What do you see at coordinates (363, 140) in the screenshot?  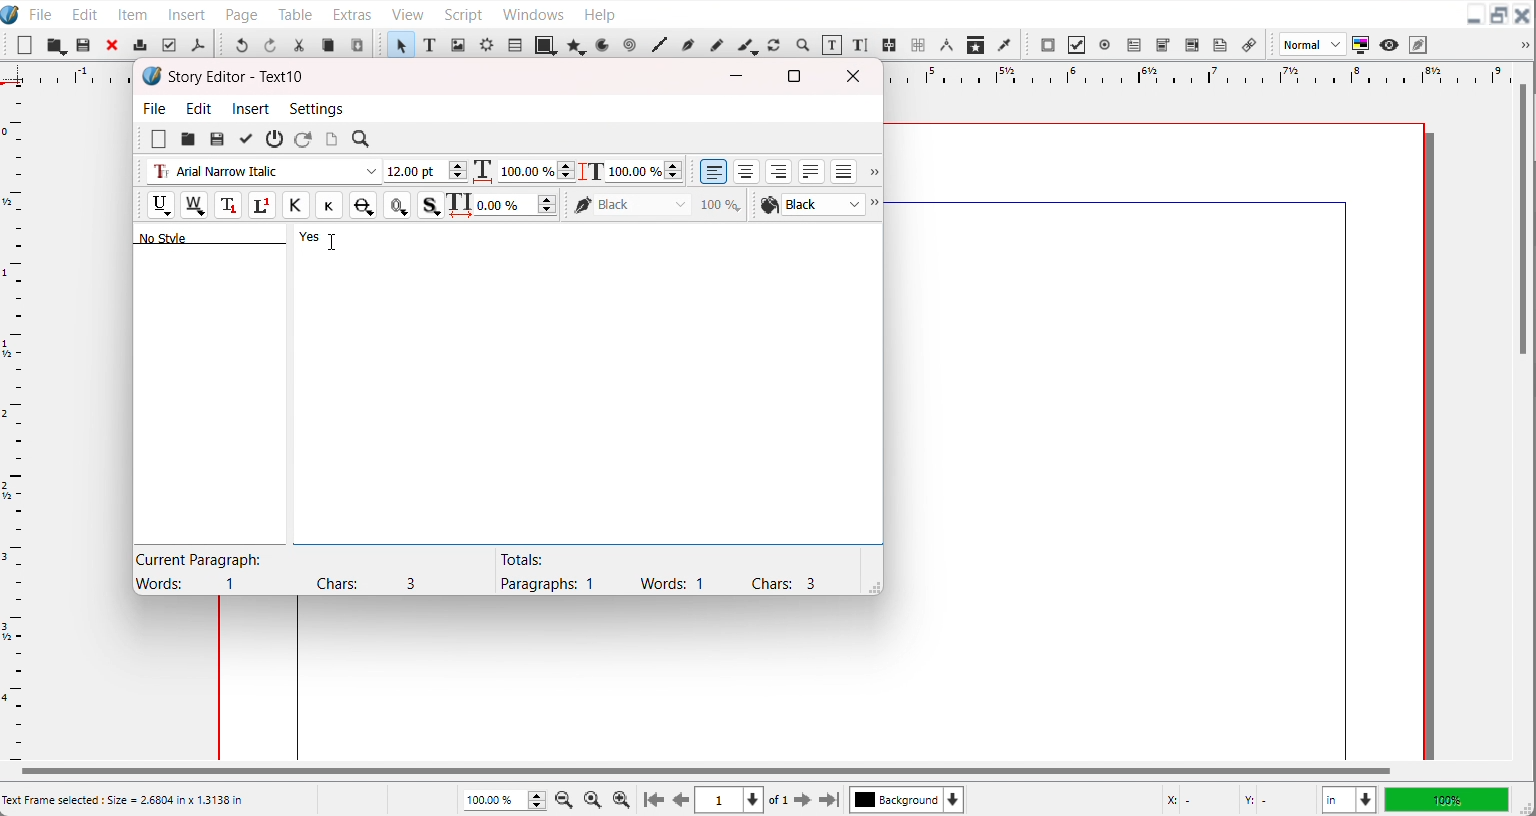 I see `Search/Replace` at bounding box center [363, 140].